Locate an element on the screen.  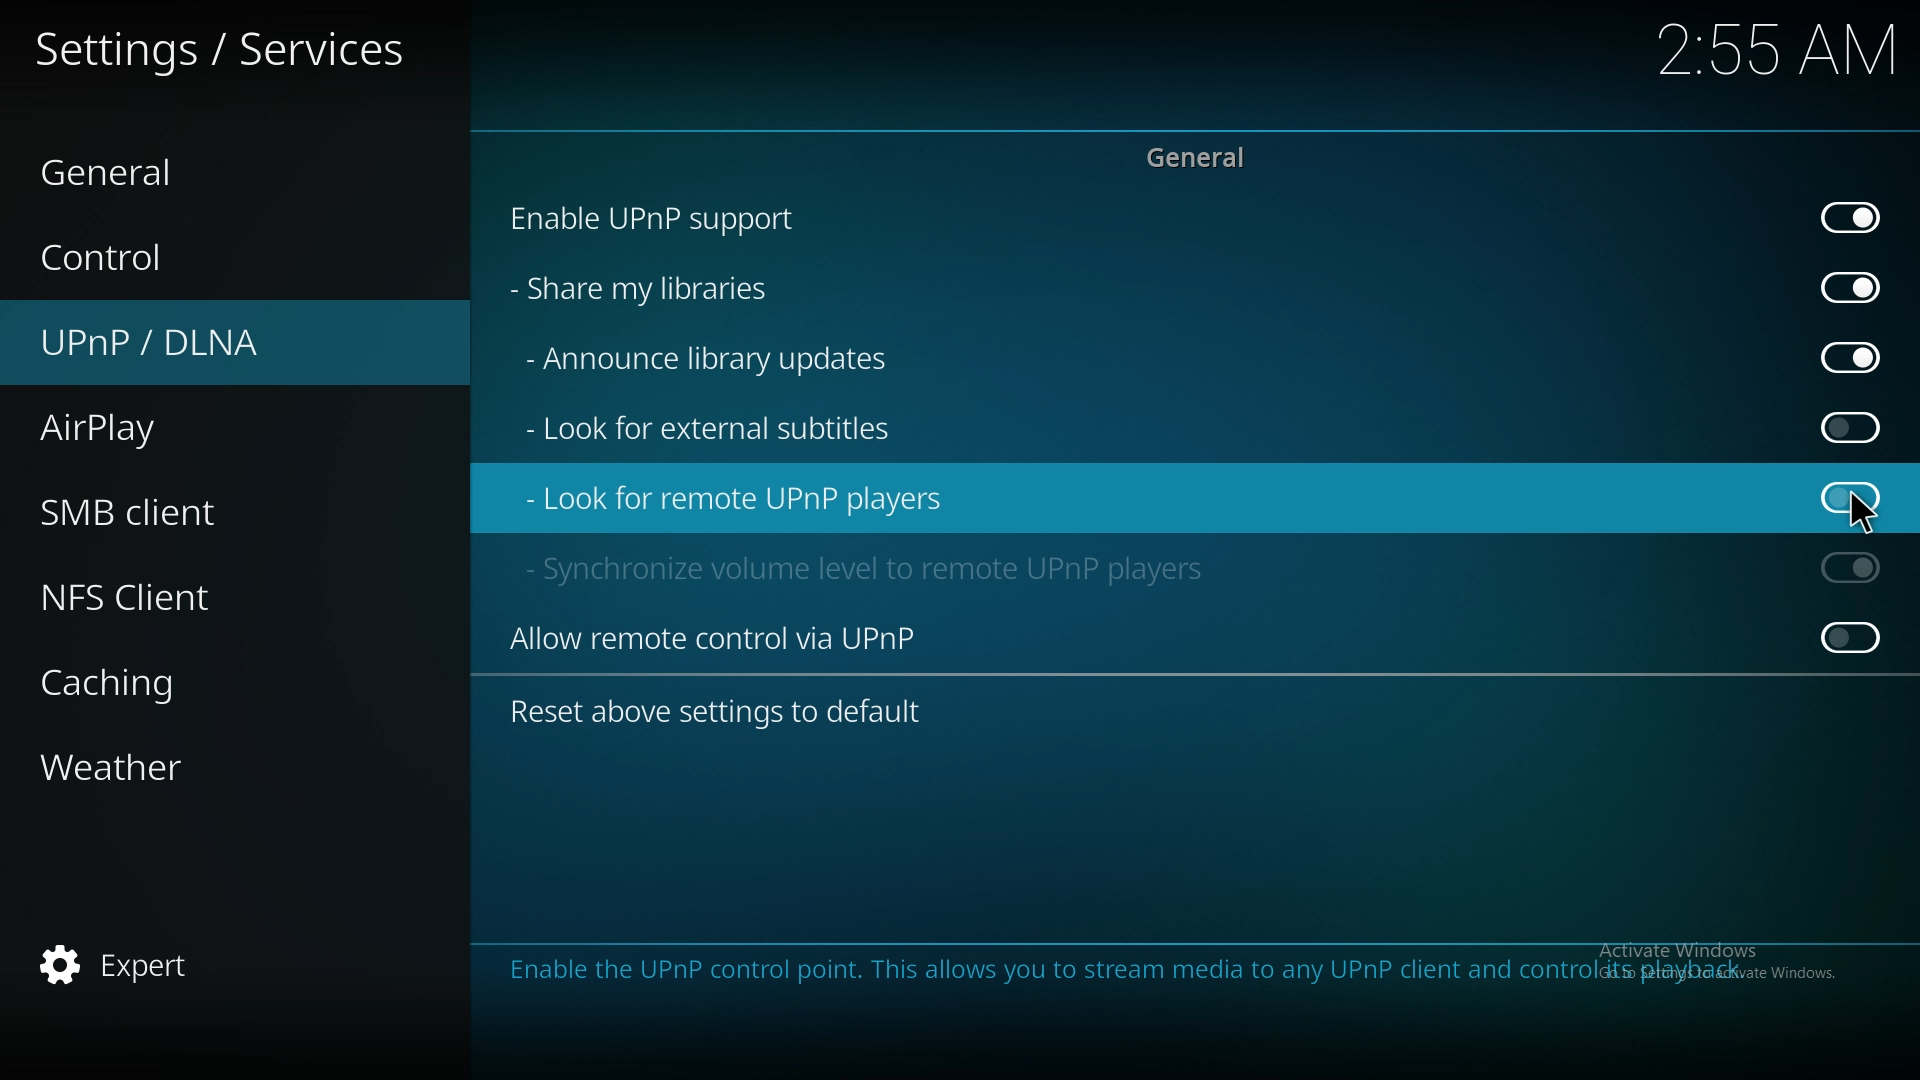
caching is located at coordinates (133, 681).